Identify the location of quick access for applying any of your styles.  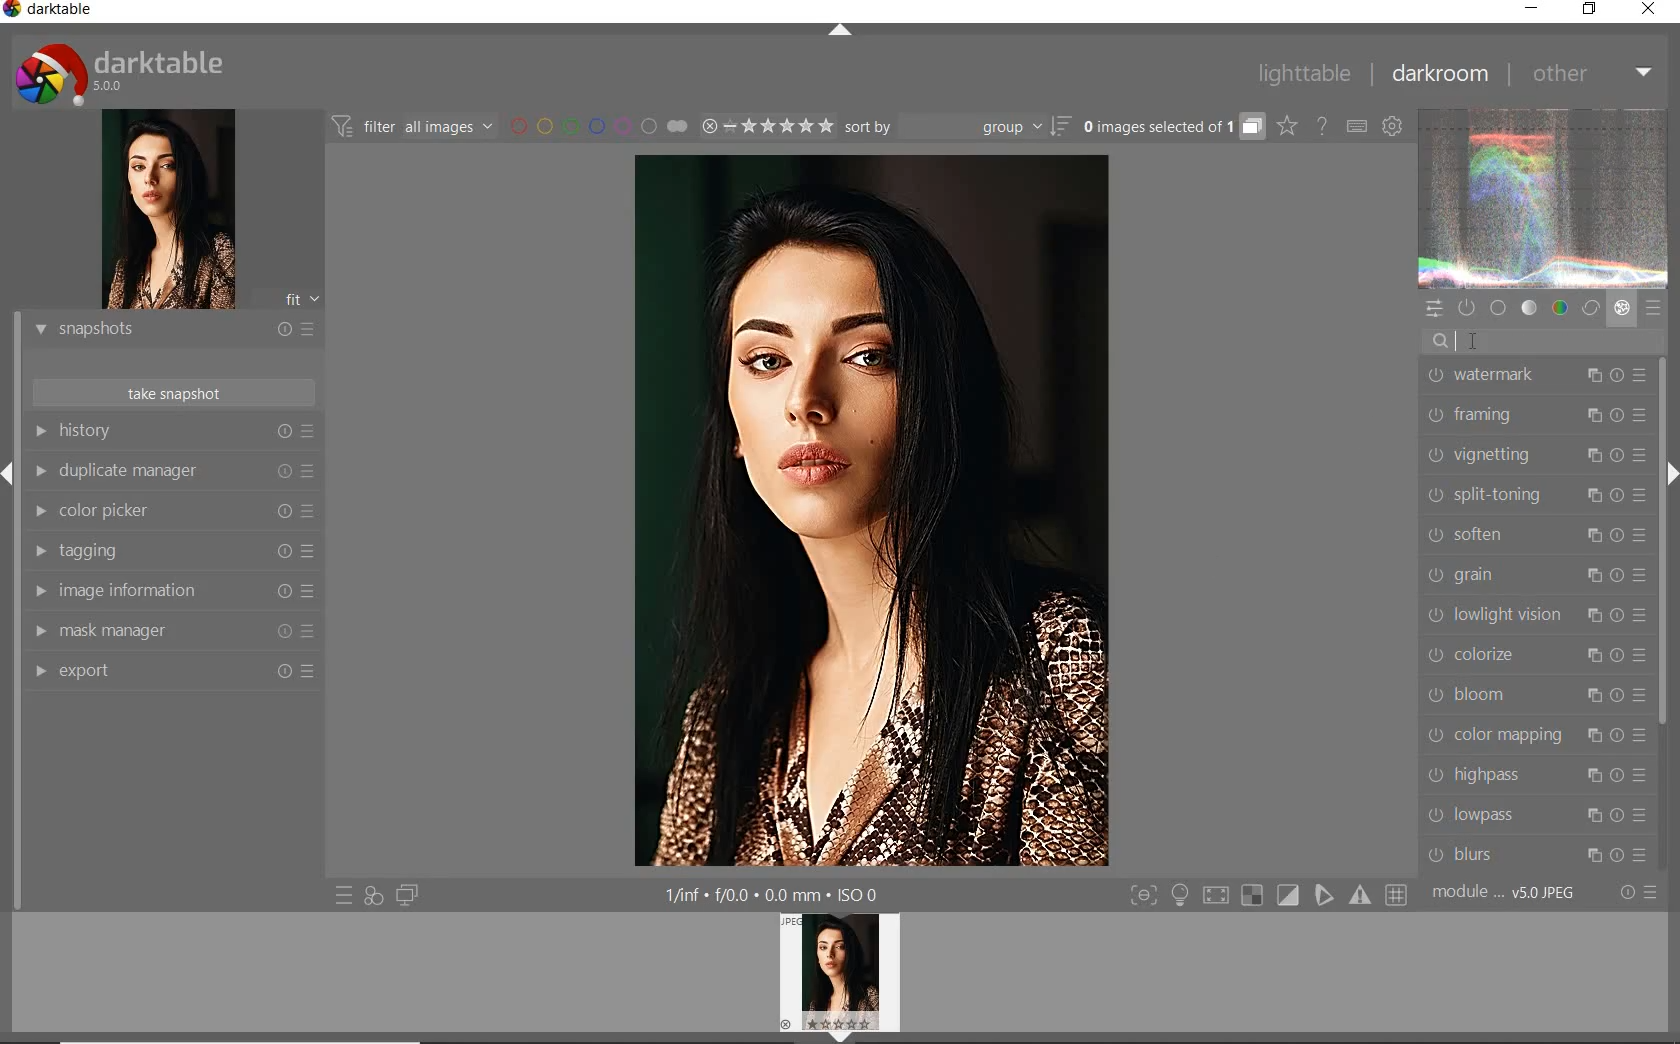
(371, 897).